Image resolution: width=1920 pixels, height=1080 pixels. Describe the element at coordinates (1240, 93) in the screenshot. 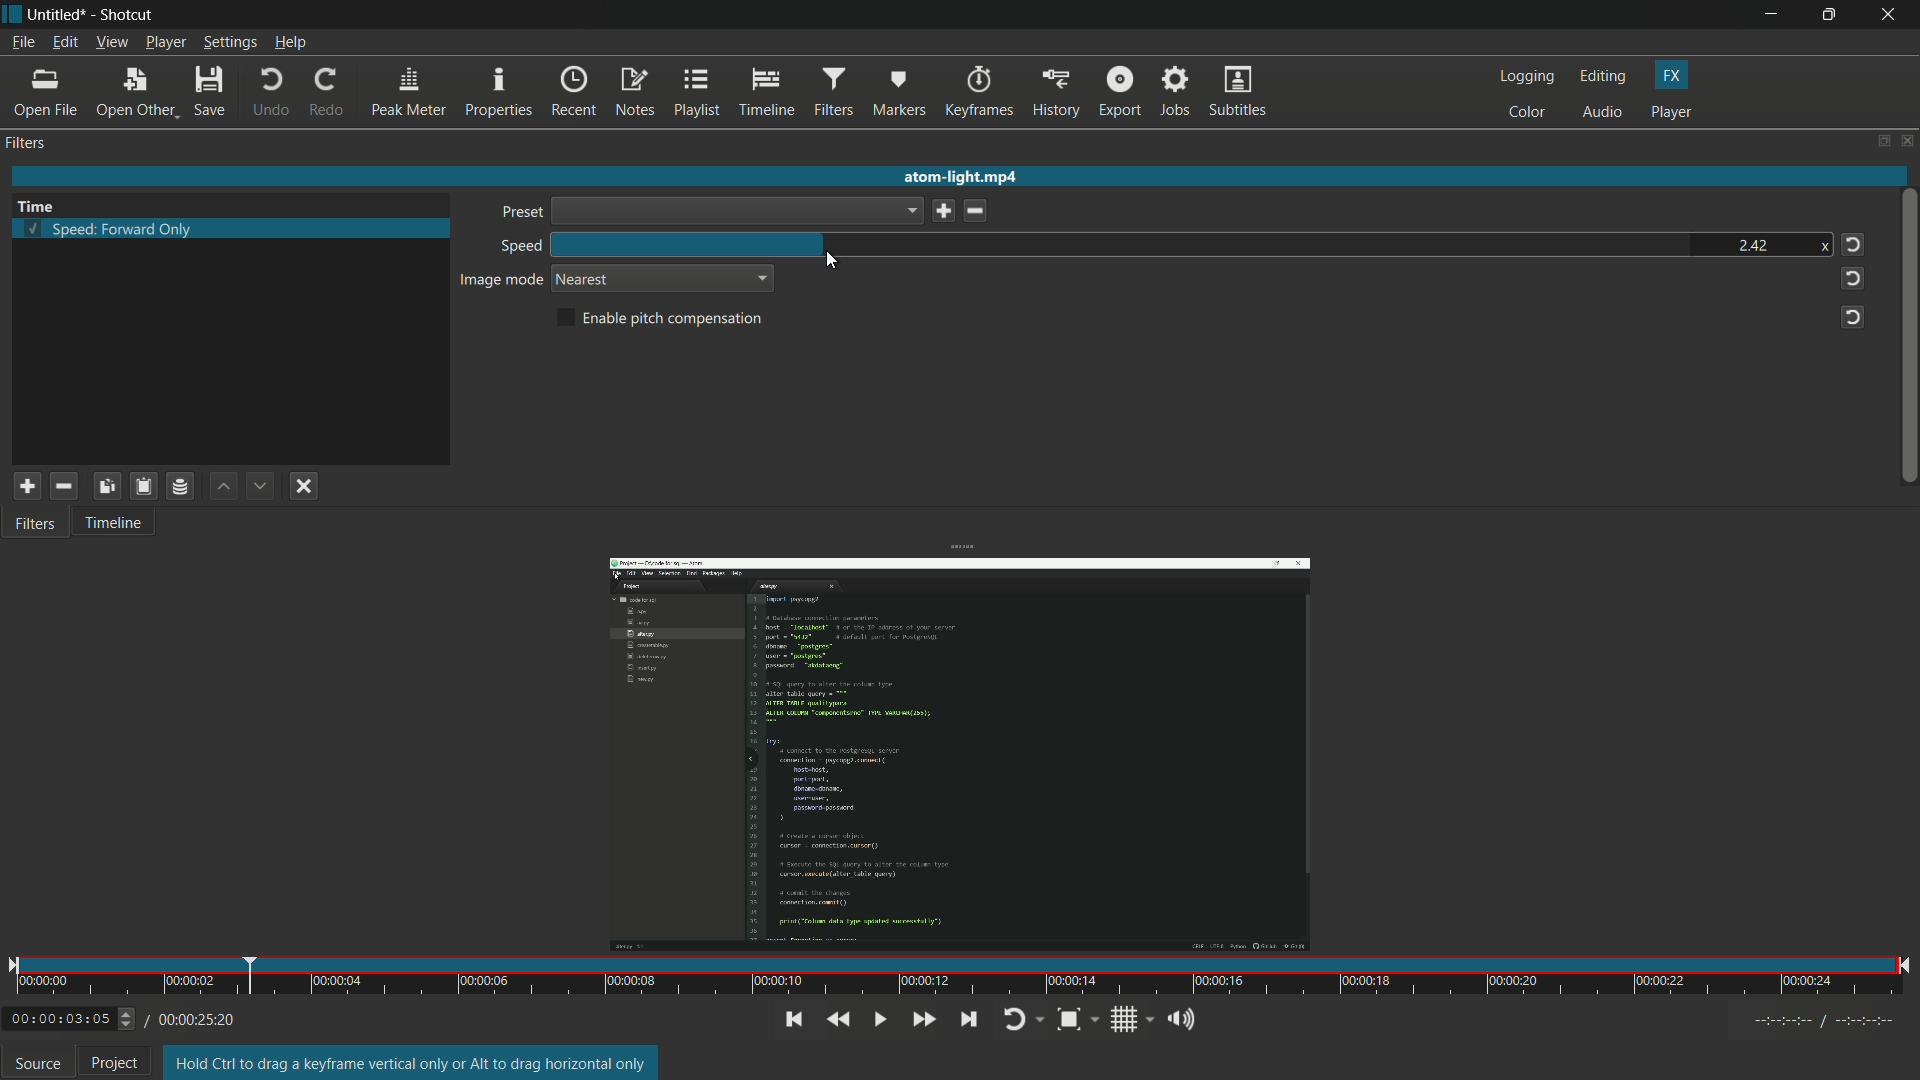

I see `subtitles` at that location.